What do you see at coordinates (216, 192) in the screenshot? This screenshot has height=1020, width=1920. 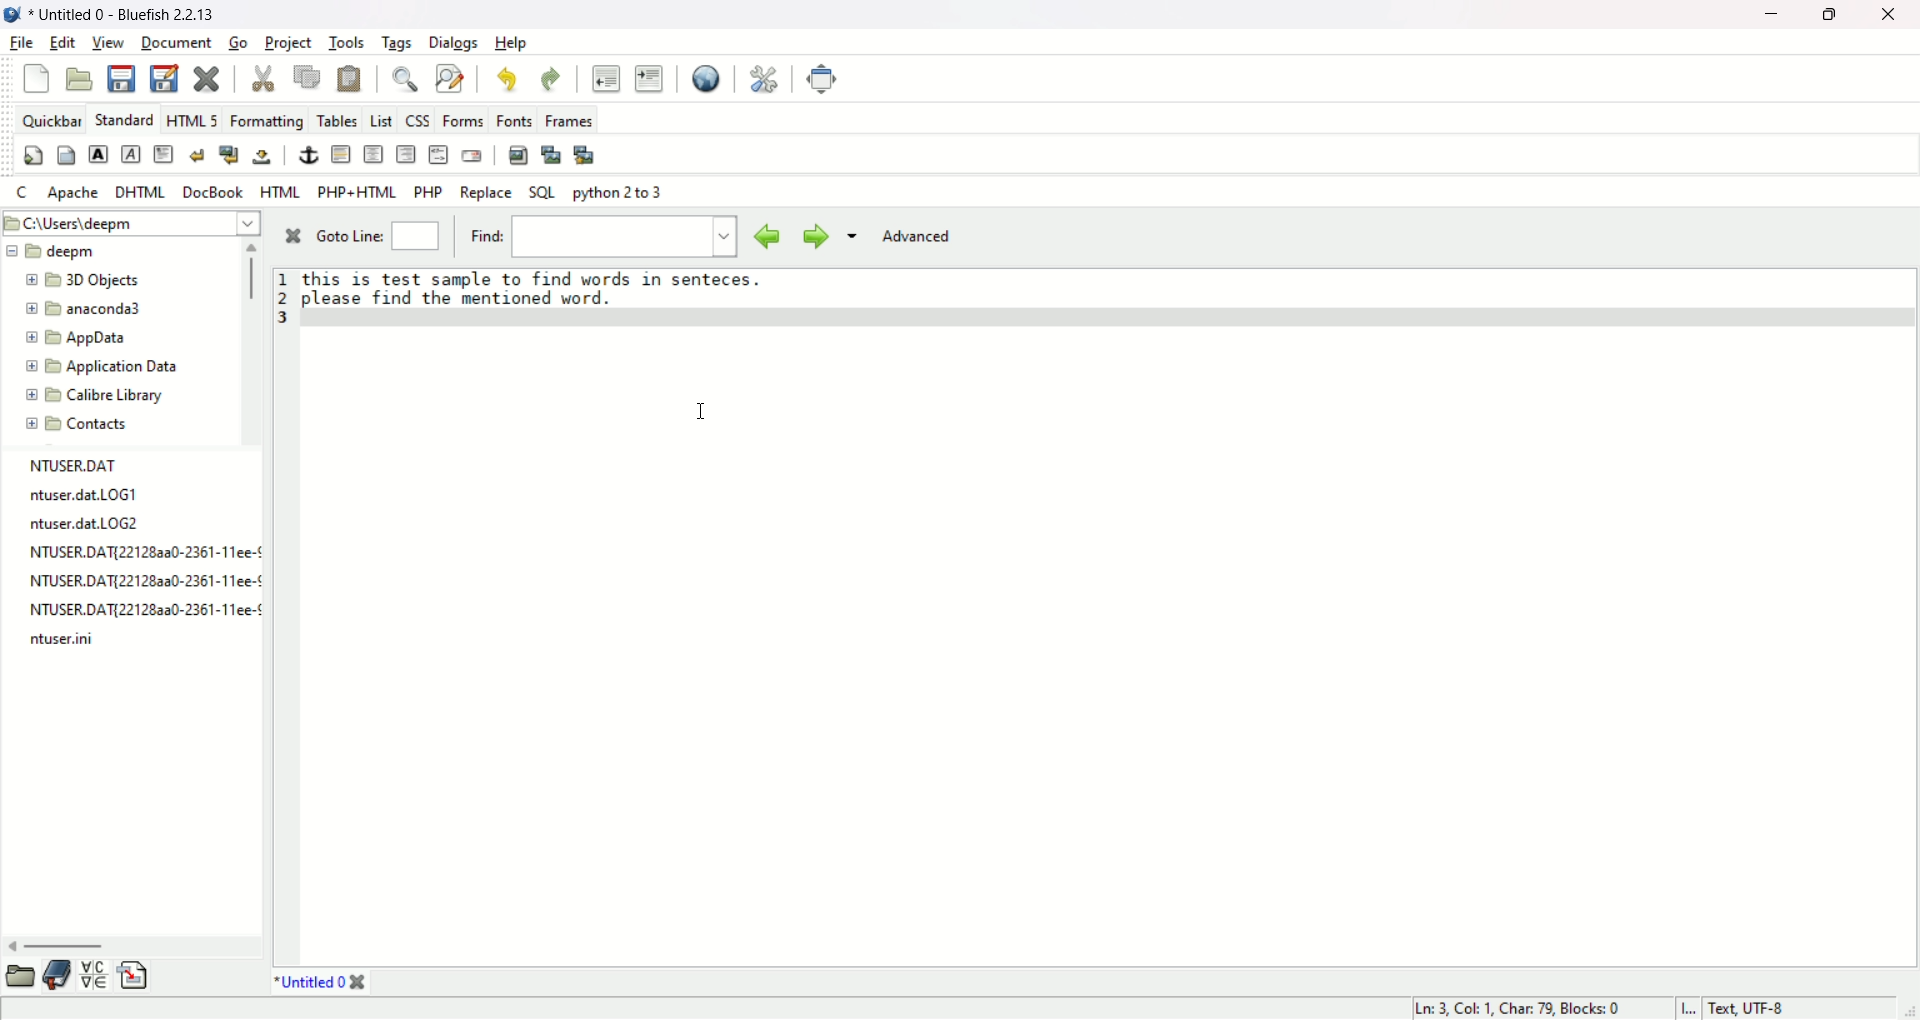 I see `Docbook` at bounding box center [216, 192].